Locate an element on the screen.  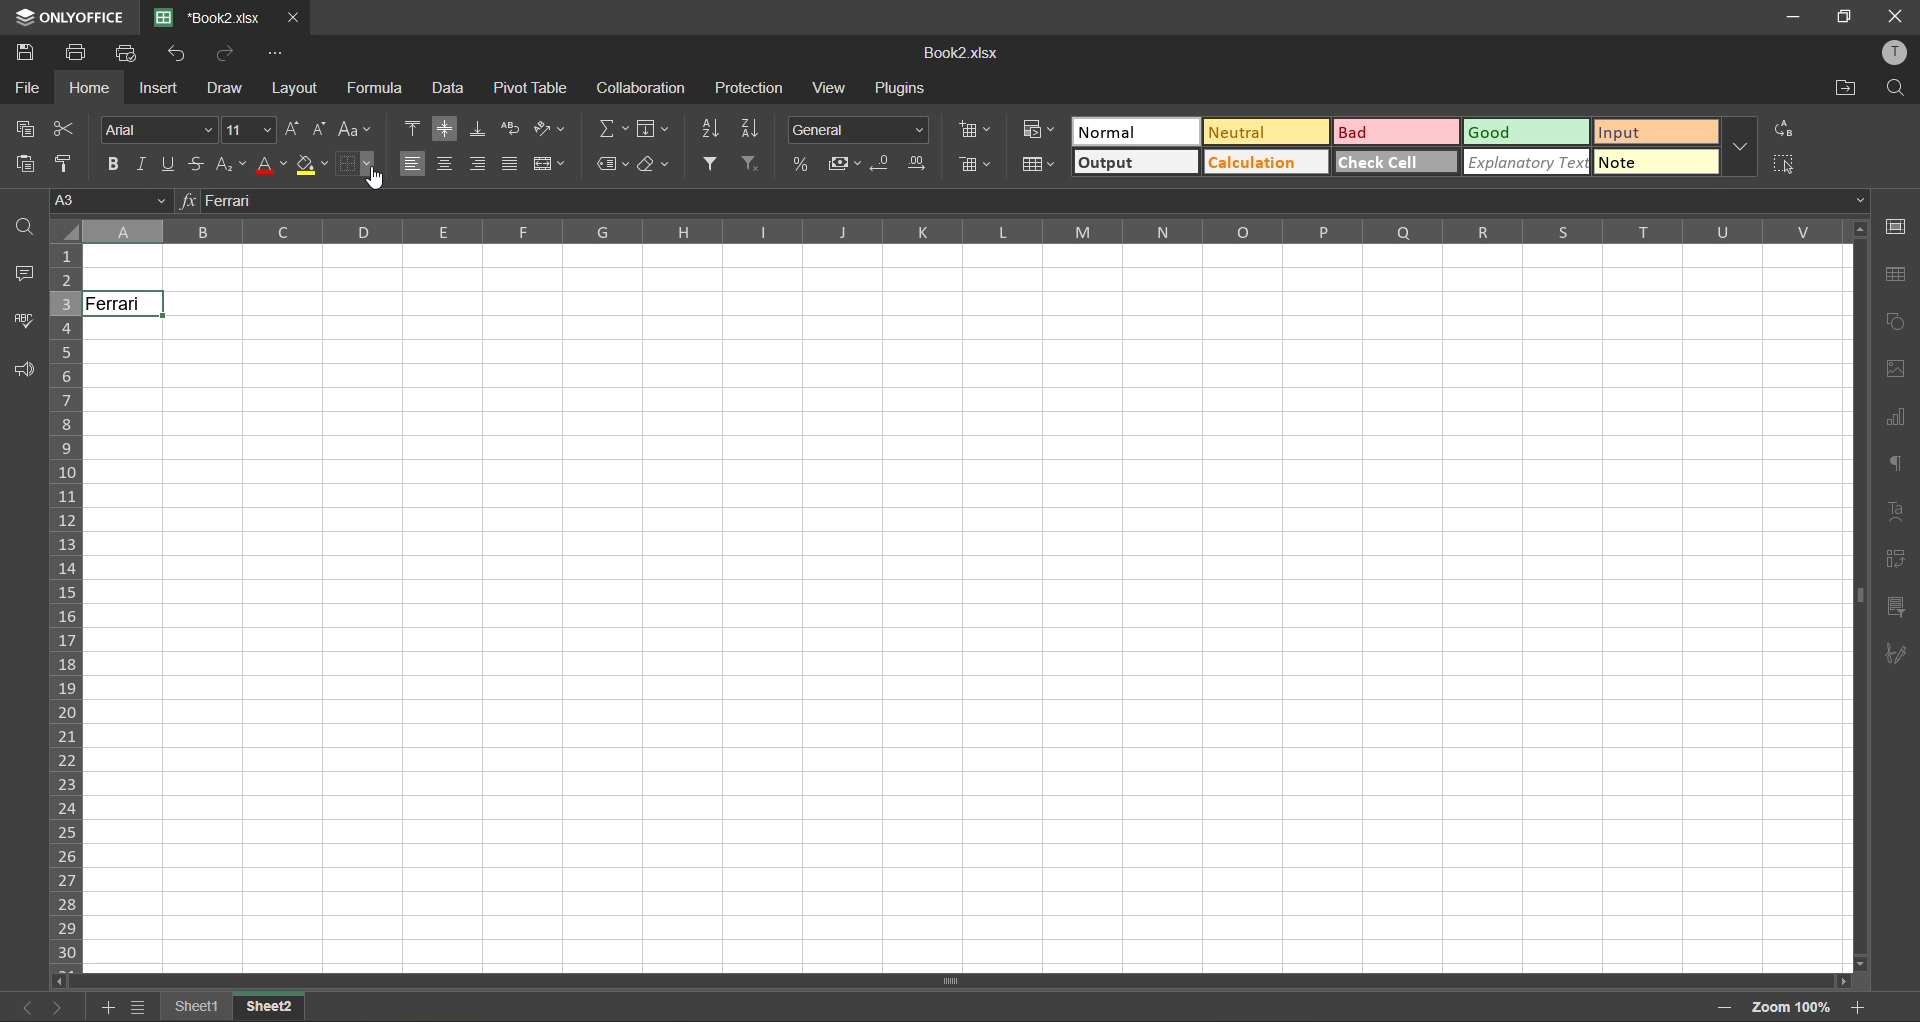
align right is located at coordinates (480, 162).